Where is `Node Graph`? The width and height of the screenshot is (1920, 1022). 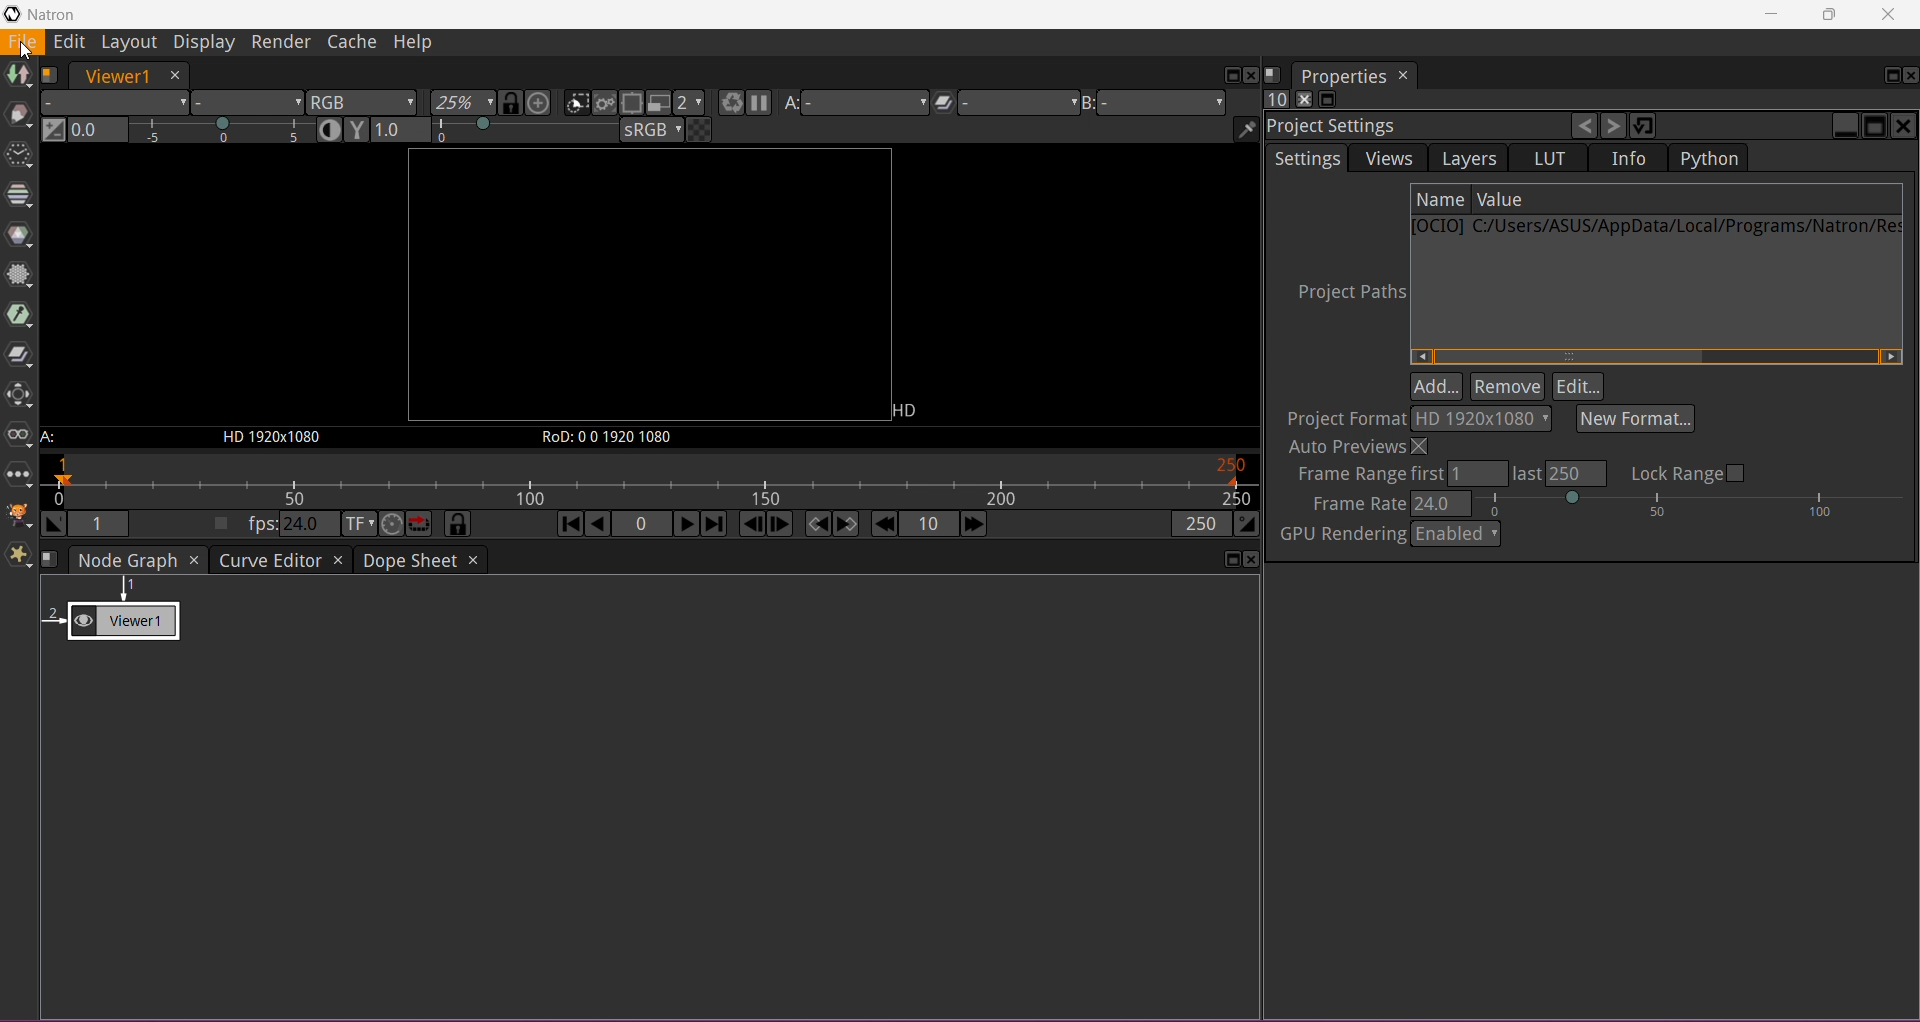 Node Graph is located at coordinates (127, 561).